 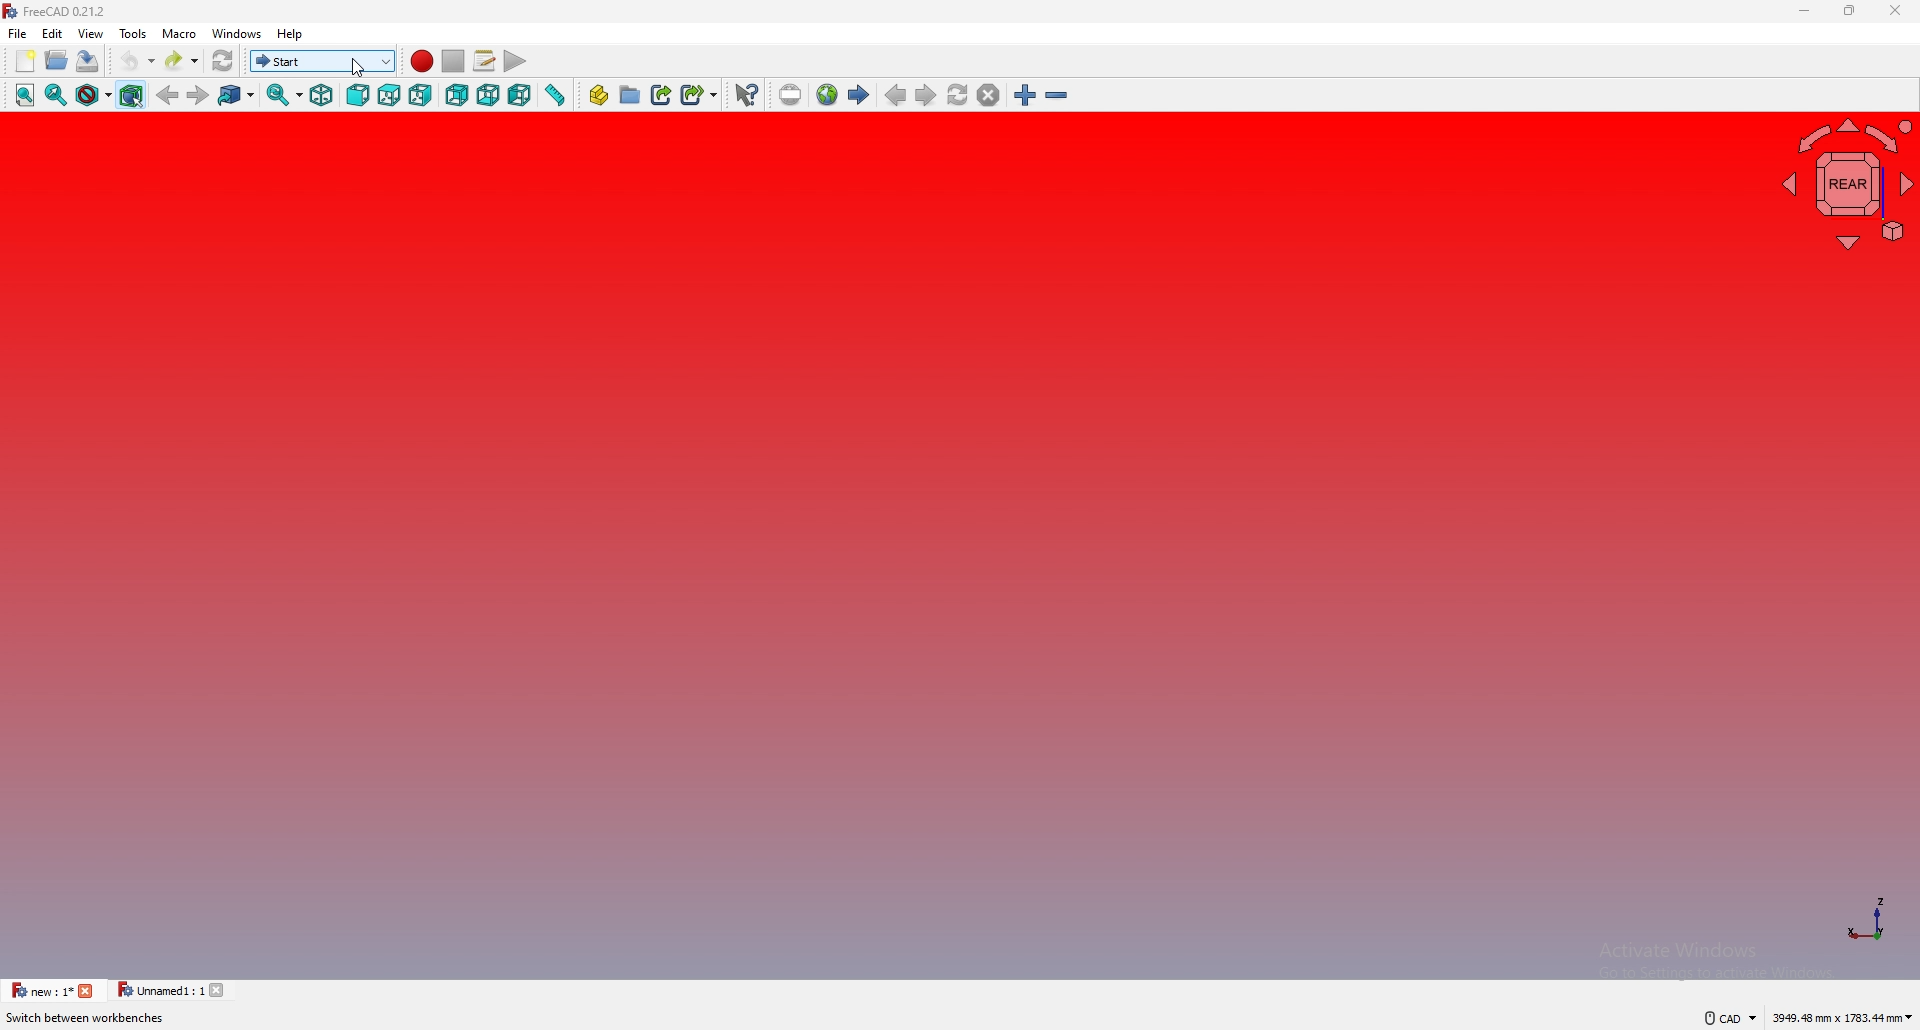 What do you see at coordinates (521, 95) in the screenshot?
I see `left` at bounding box center [521, 95].